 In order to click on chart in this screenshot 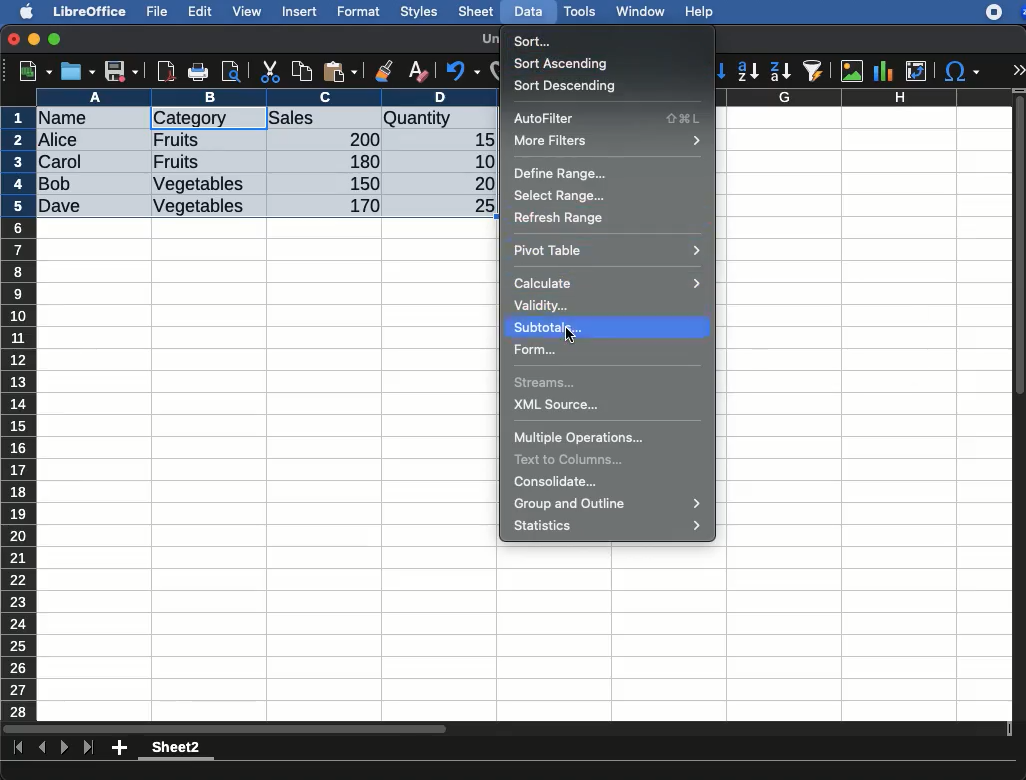, I will do `click(884, 71)`.